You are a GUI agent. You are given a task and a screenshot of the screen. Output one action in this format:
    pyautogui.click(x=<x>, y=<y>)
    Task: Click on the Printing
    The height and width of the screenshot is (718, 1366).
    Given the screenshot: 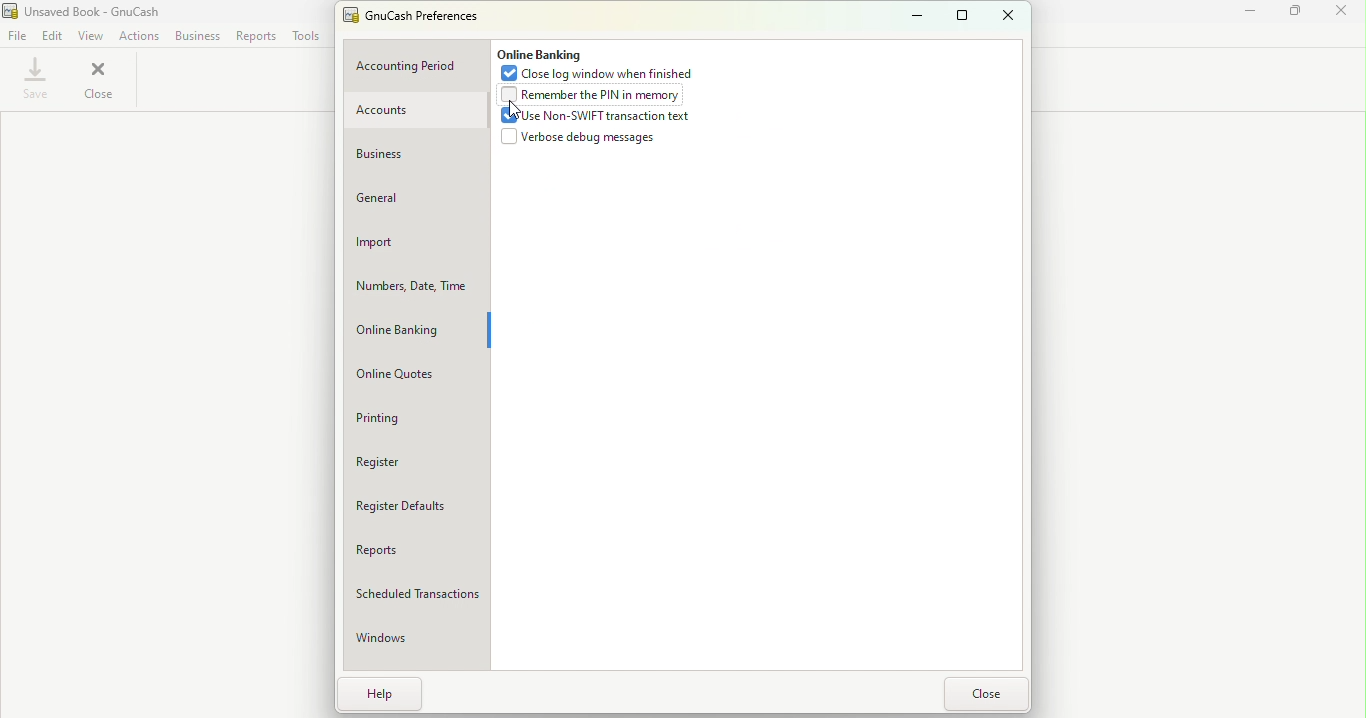 What is the action you would take?
    pyautogui.click(x=405, y=418)
    